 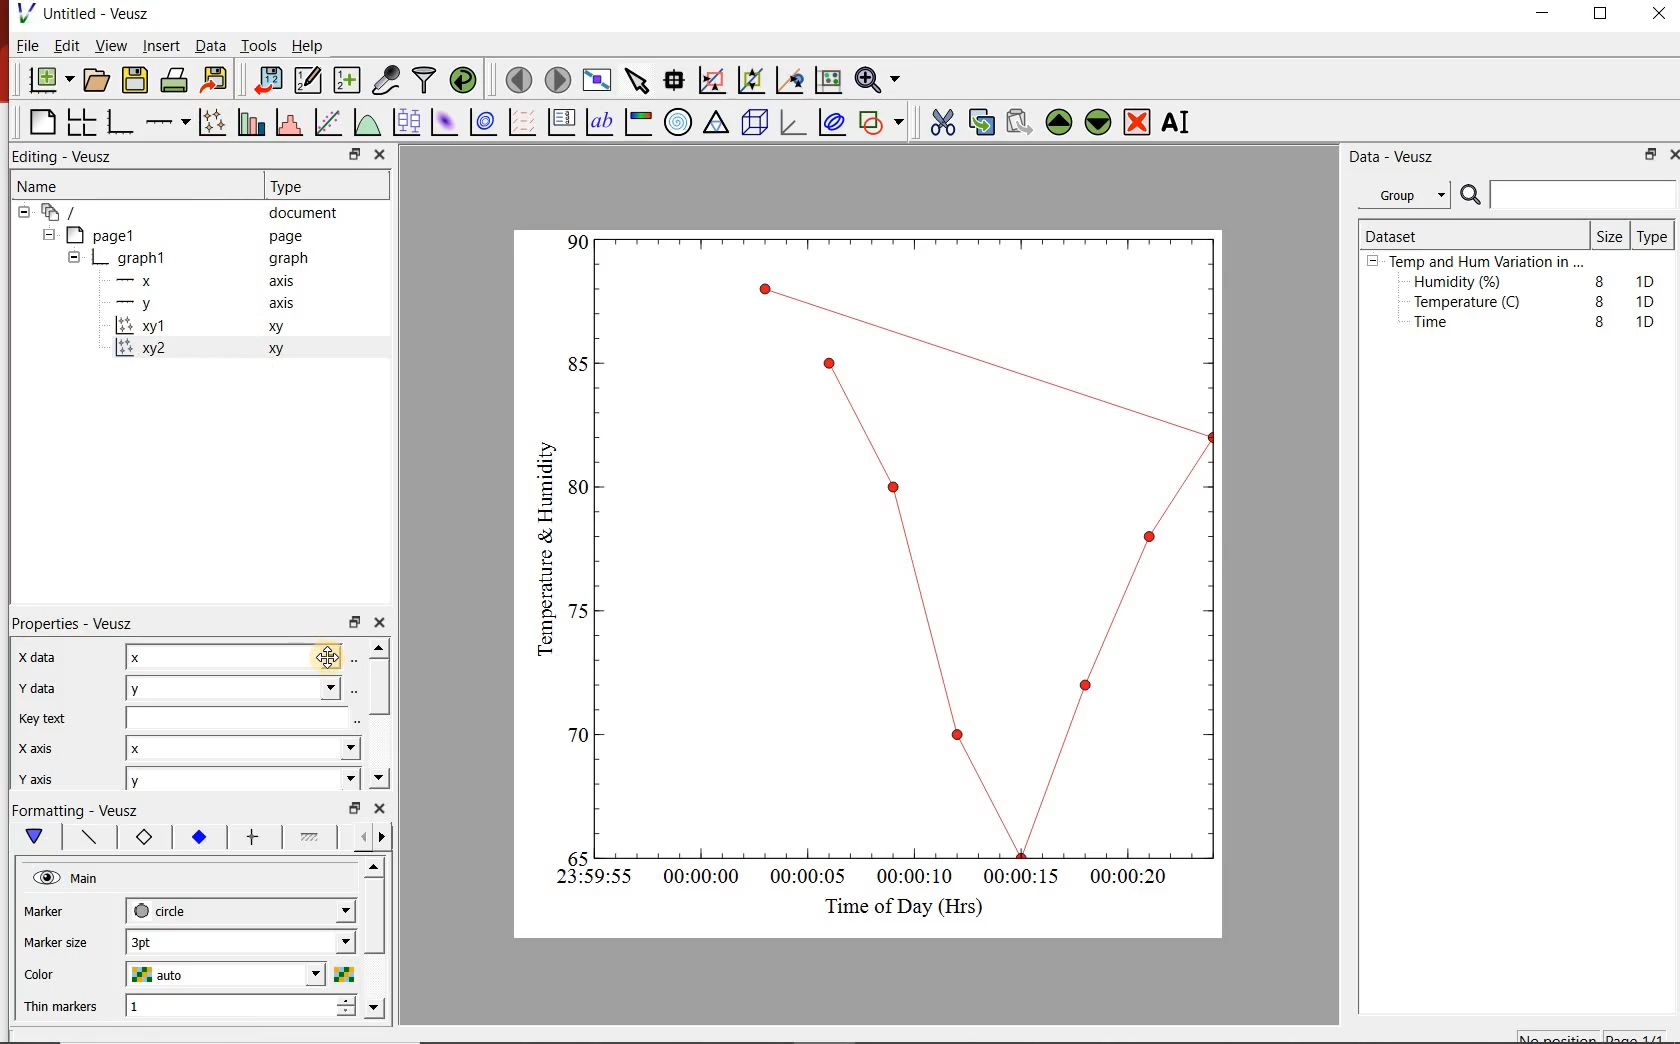 I want to click on Color, so click(x=62, y=975).